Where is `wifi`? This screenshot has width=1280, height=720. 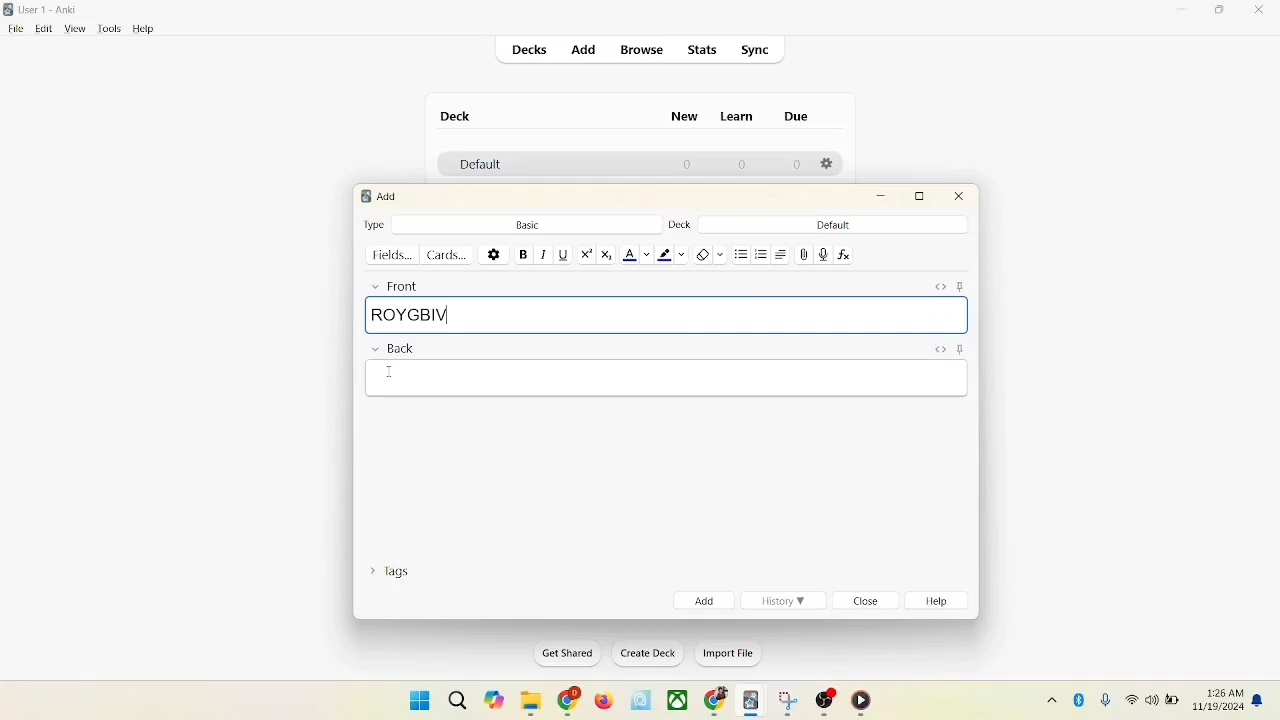 wifi is located at coordinates (1130, 699).